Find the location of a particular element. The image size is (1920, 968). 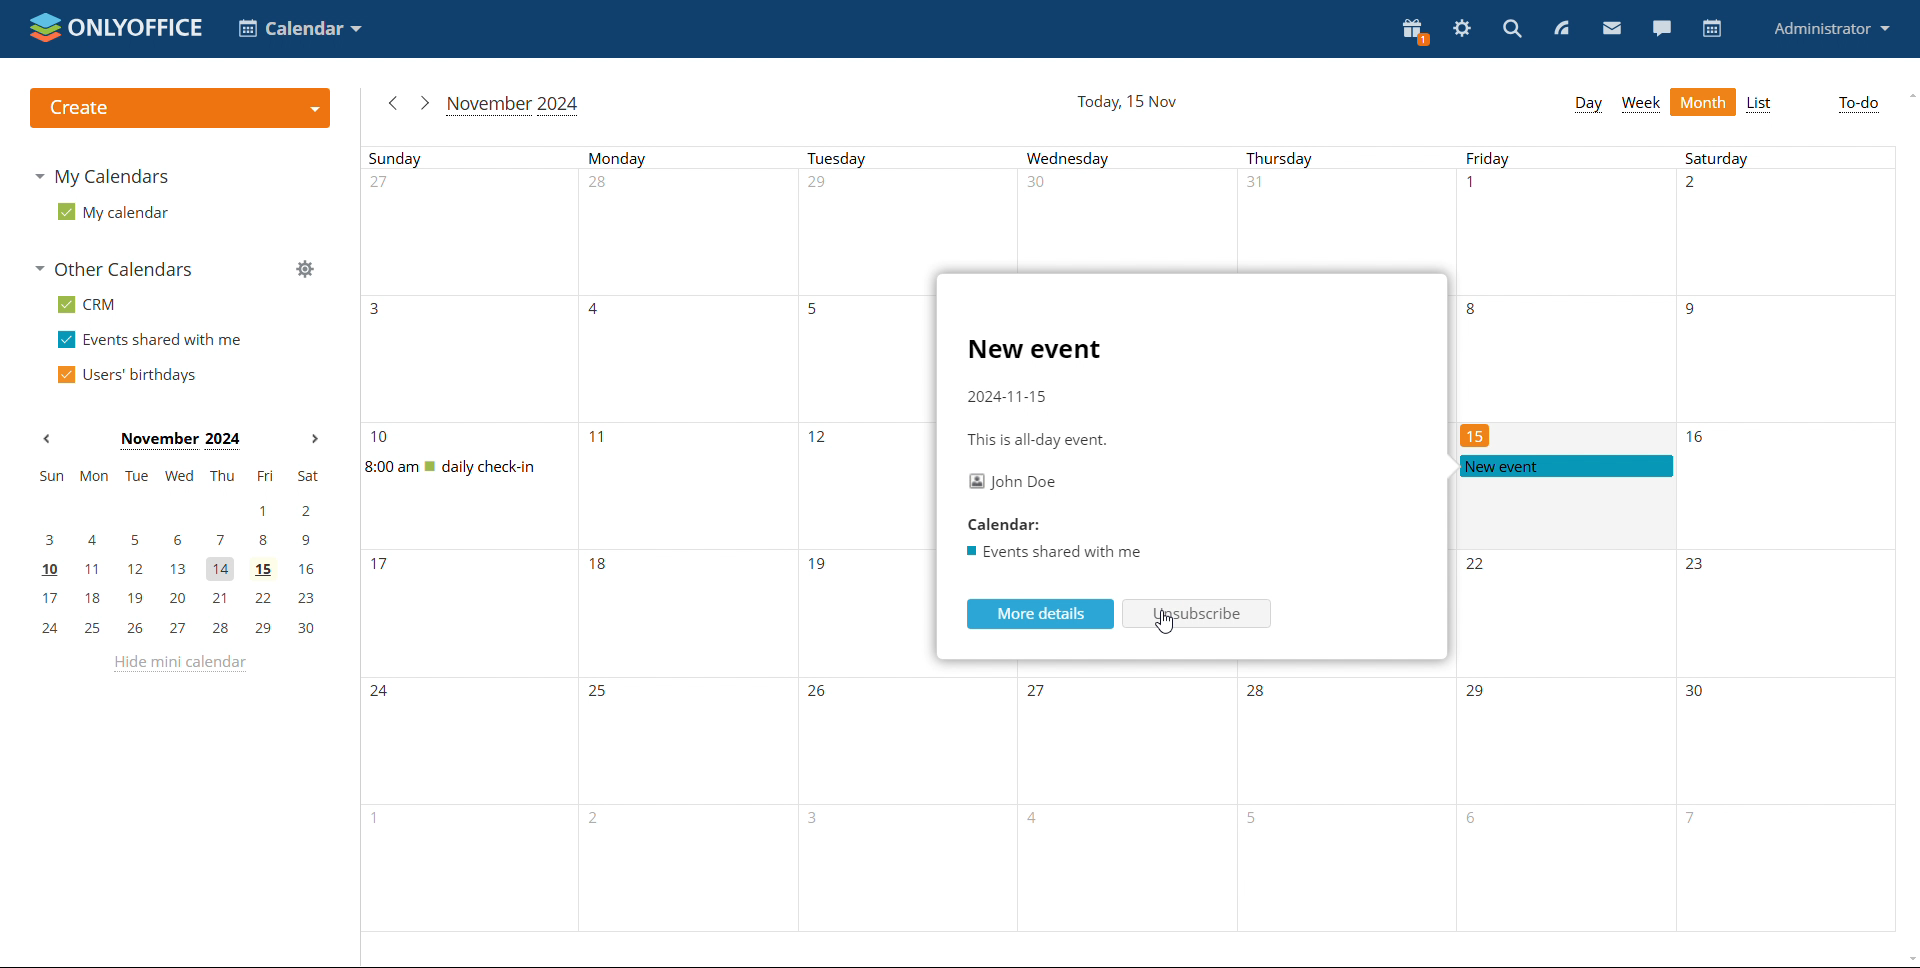

individual day is located at coordinates (1564, 158).